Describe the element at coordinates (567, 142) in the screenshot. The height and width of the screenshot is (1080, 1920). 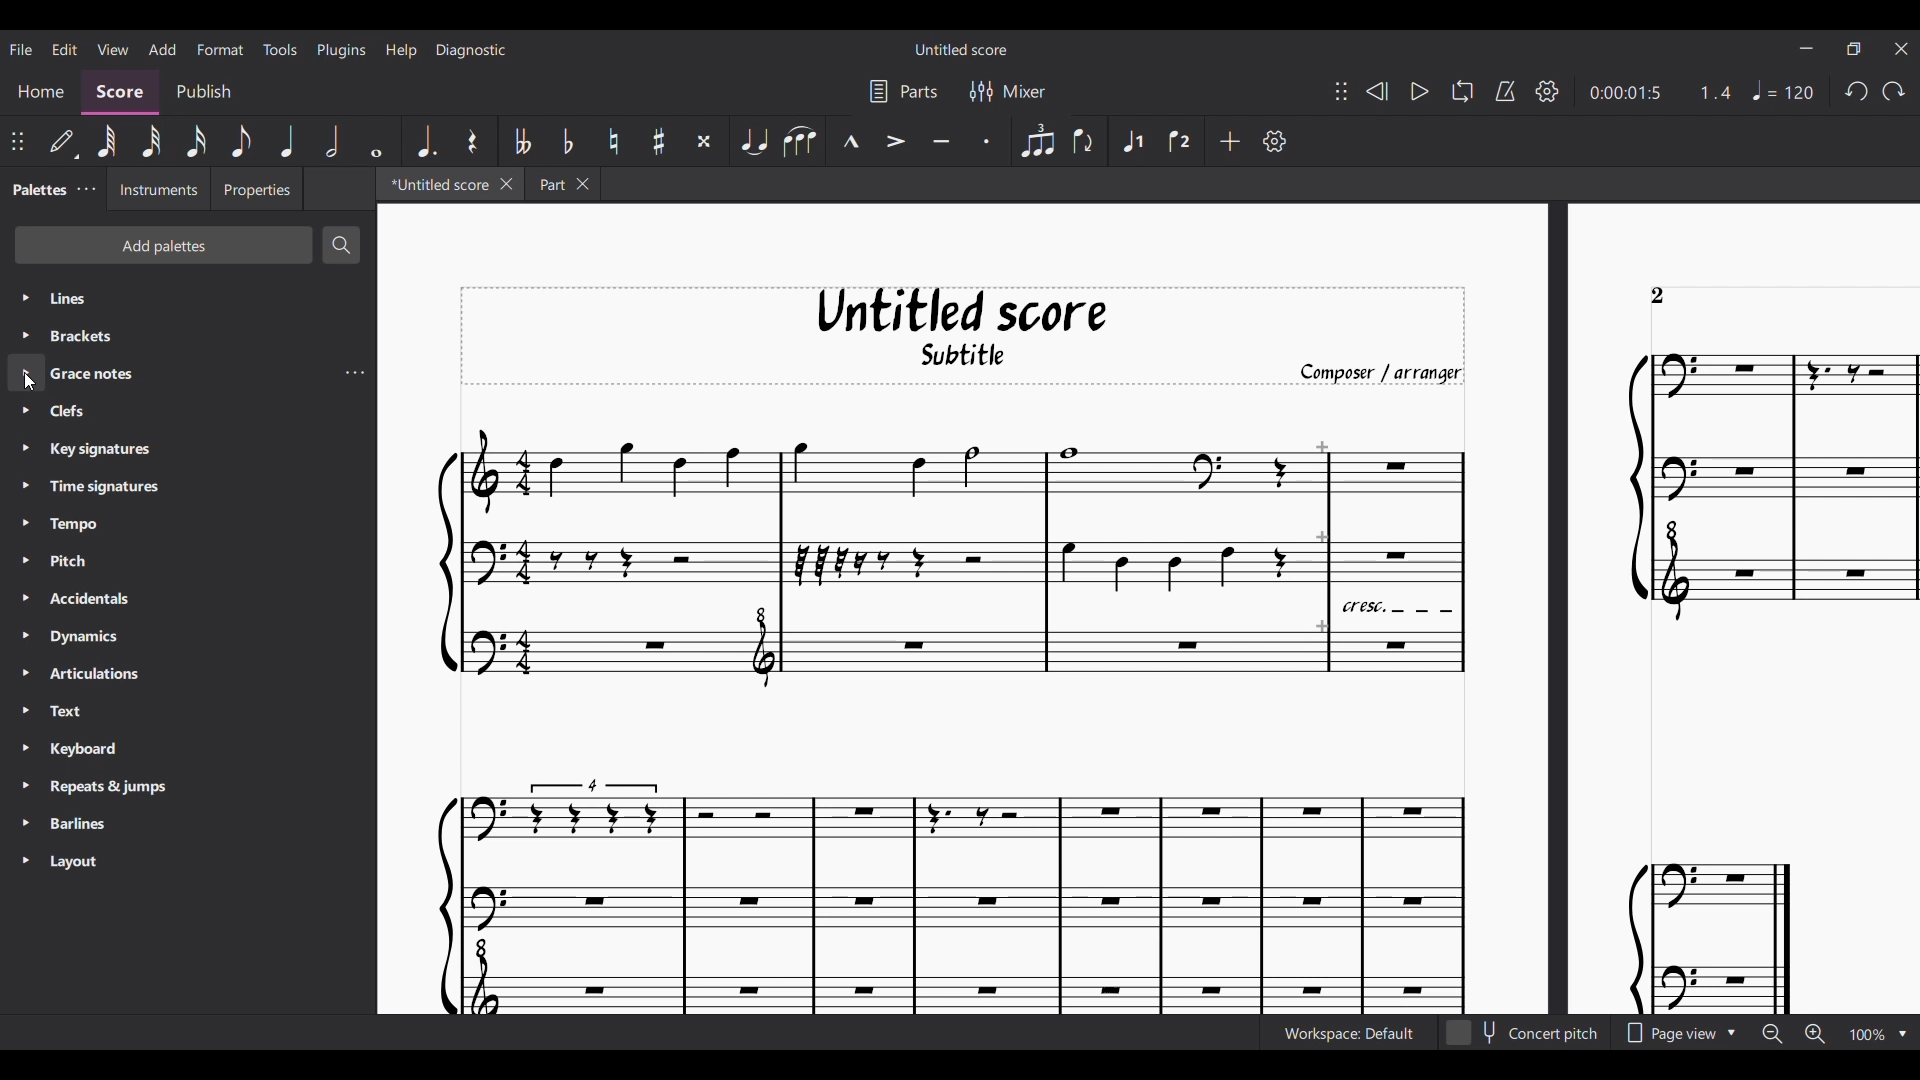
I see `Toggle flat` at that location.